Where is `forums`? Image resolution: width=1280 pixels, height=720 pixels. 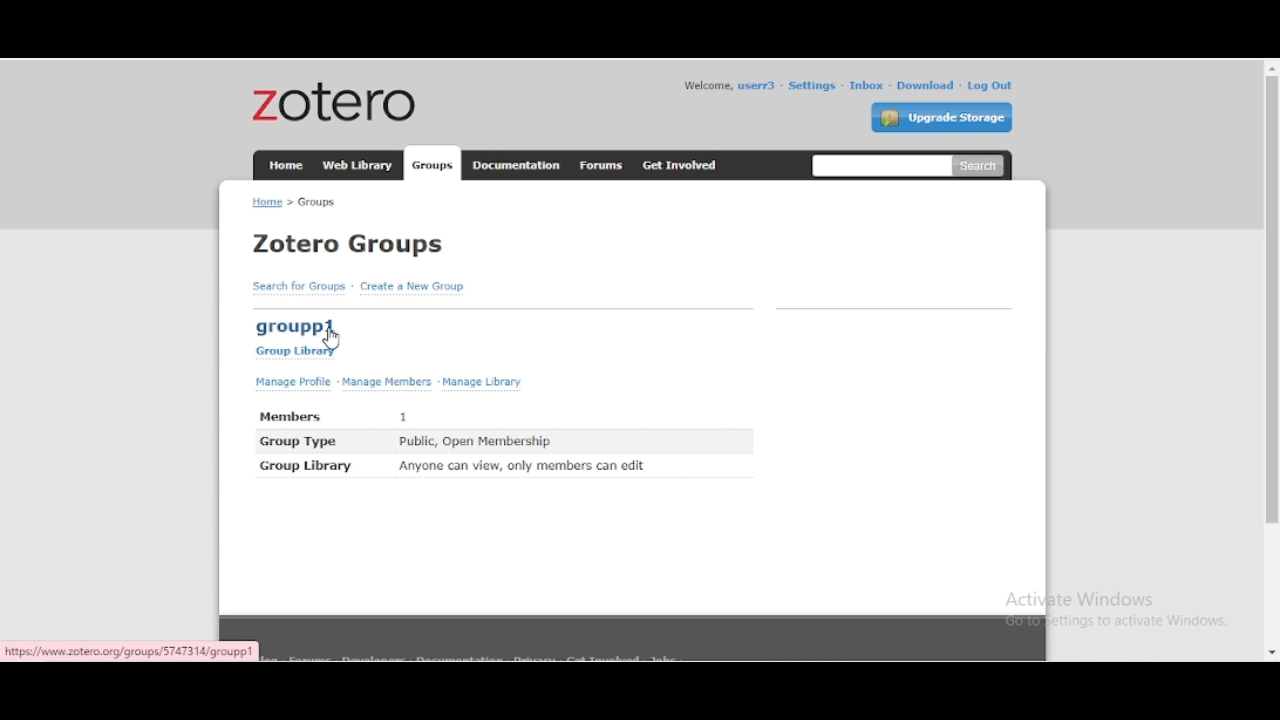
forums is located at coordinates (602, 165).